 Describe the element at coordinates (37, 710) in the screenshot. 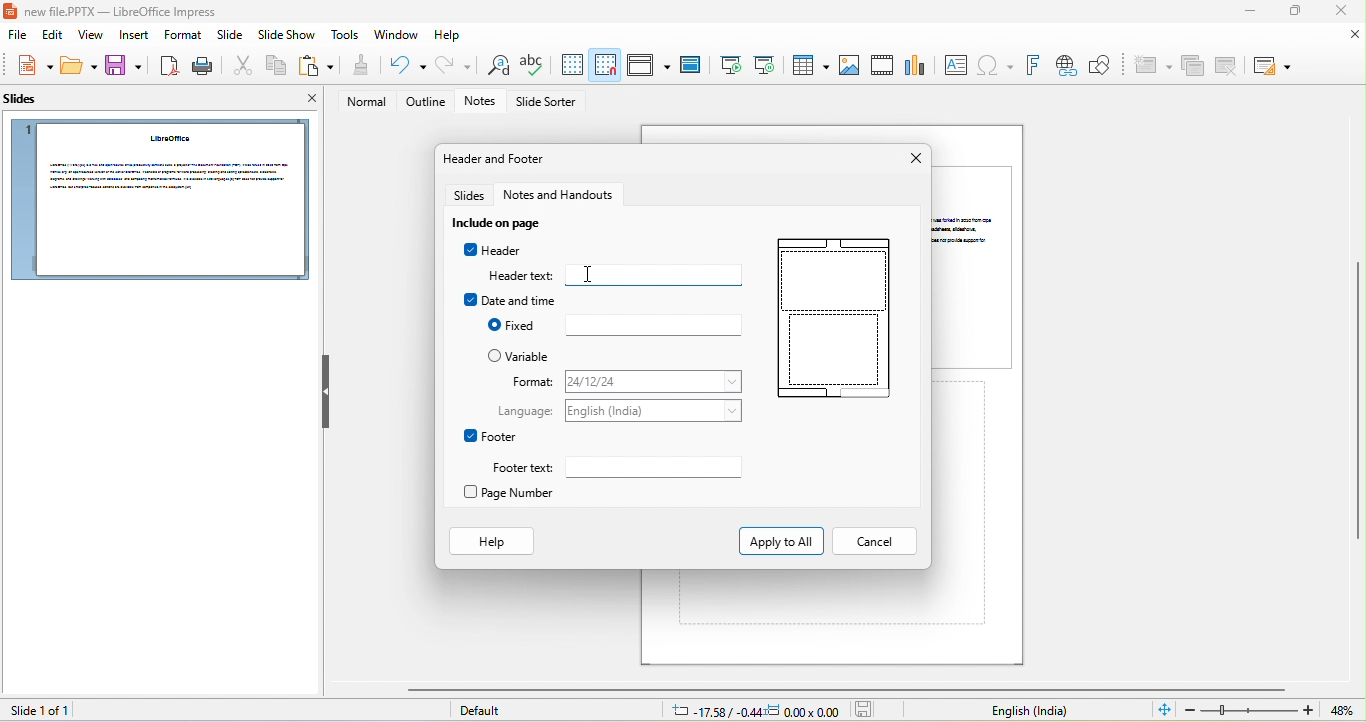

I see `slide 1 of 1` at that location.